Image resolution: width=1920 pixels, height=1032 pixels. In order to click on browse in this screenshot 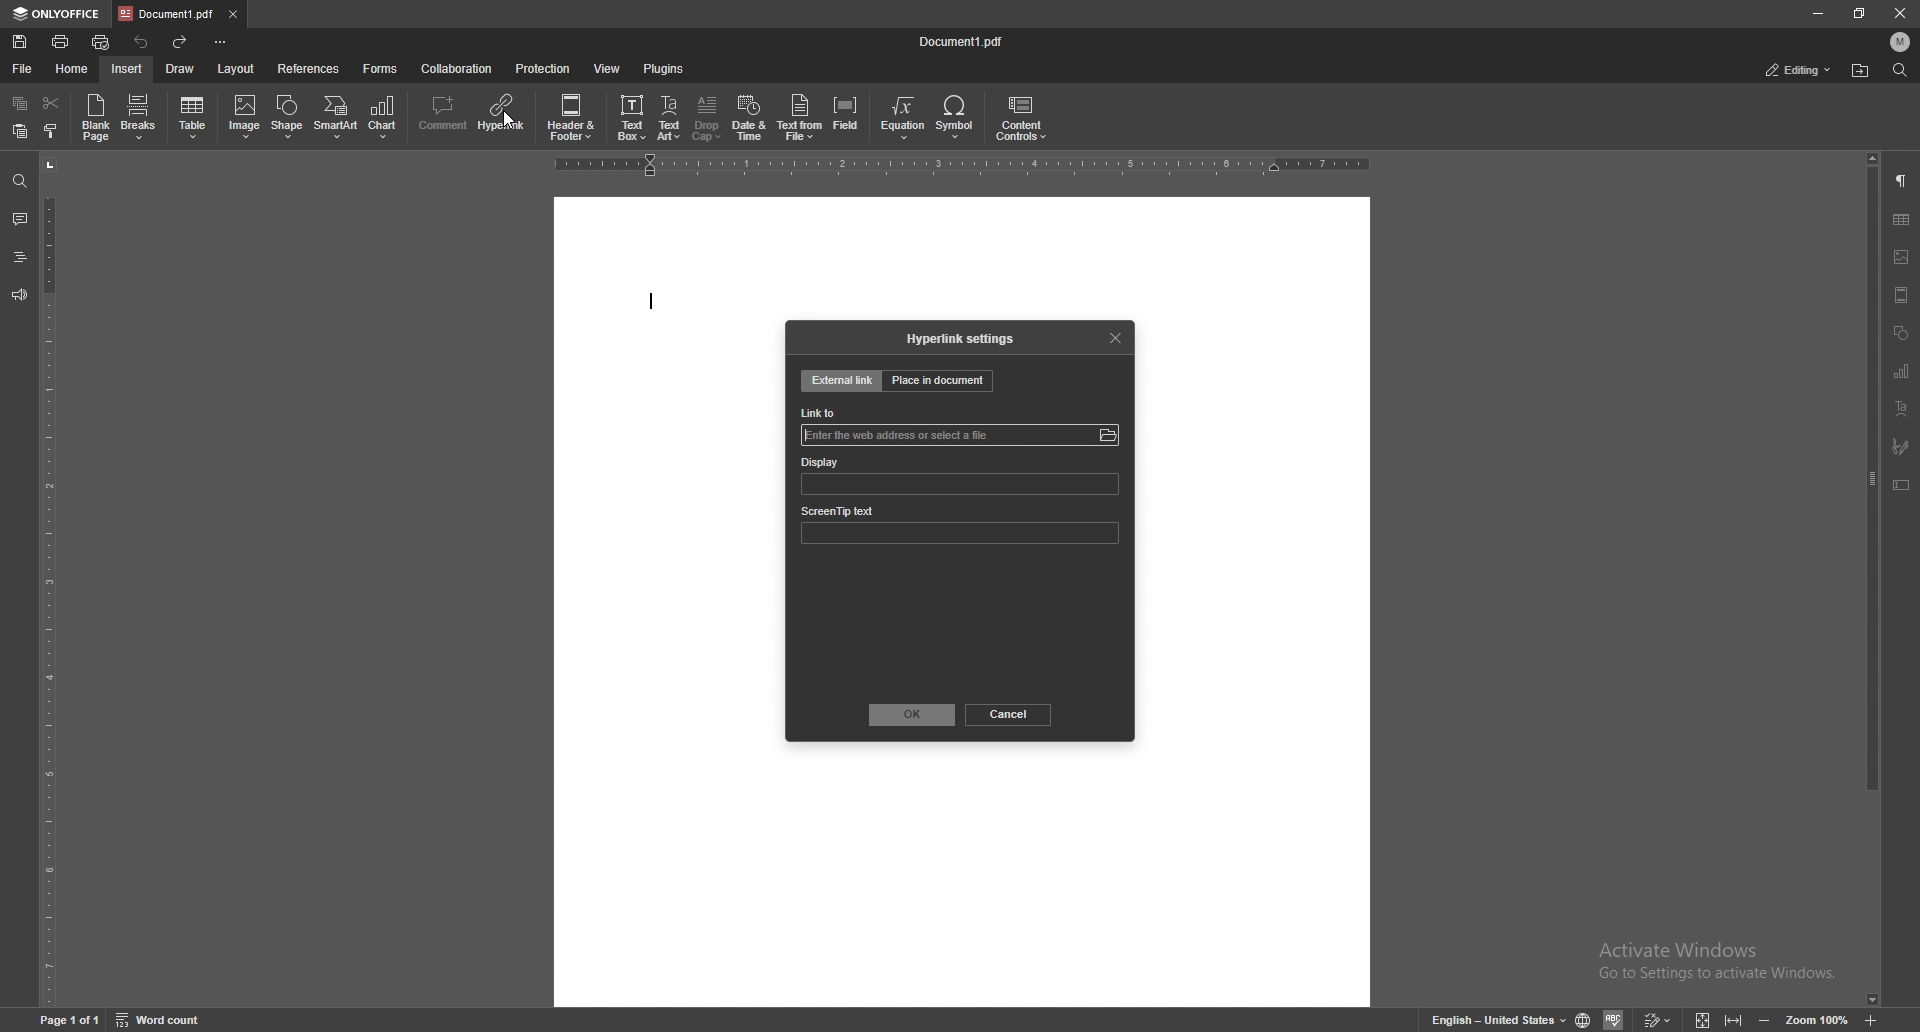, I will do `click(1107, 435)`.